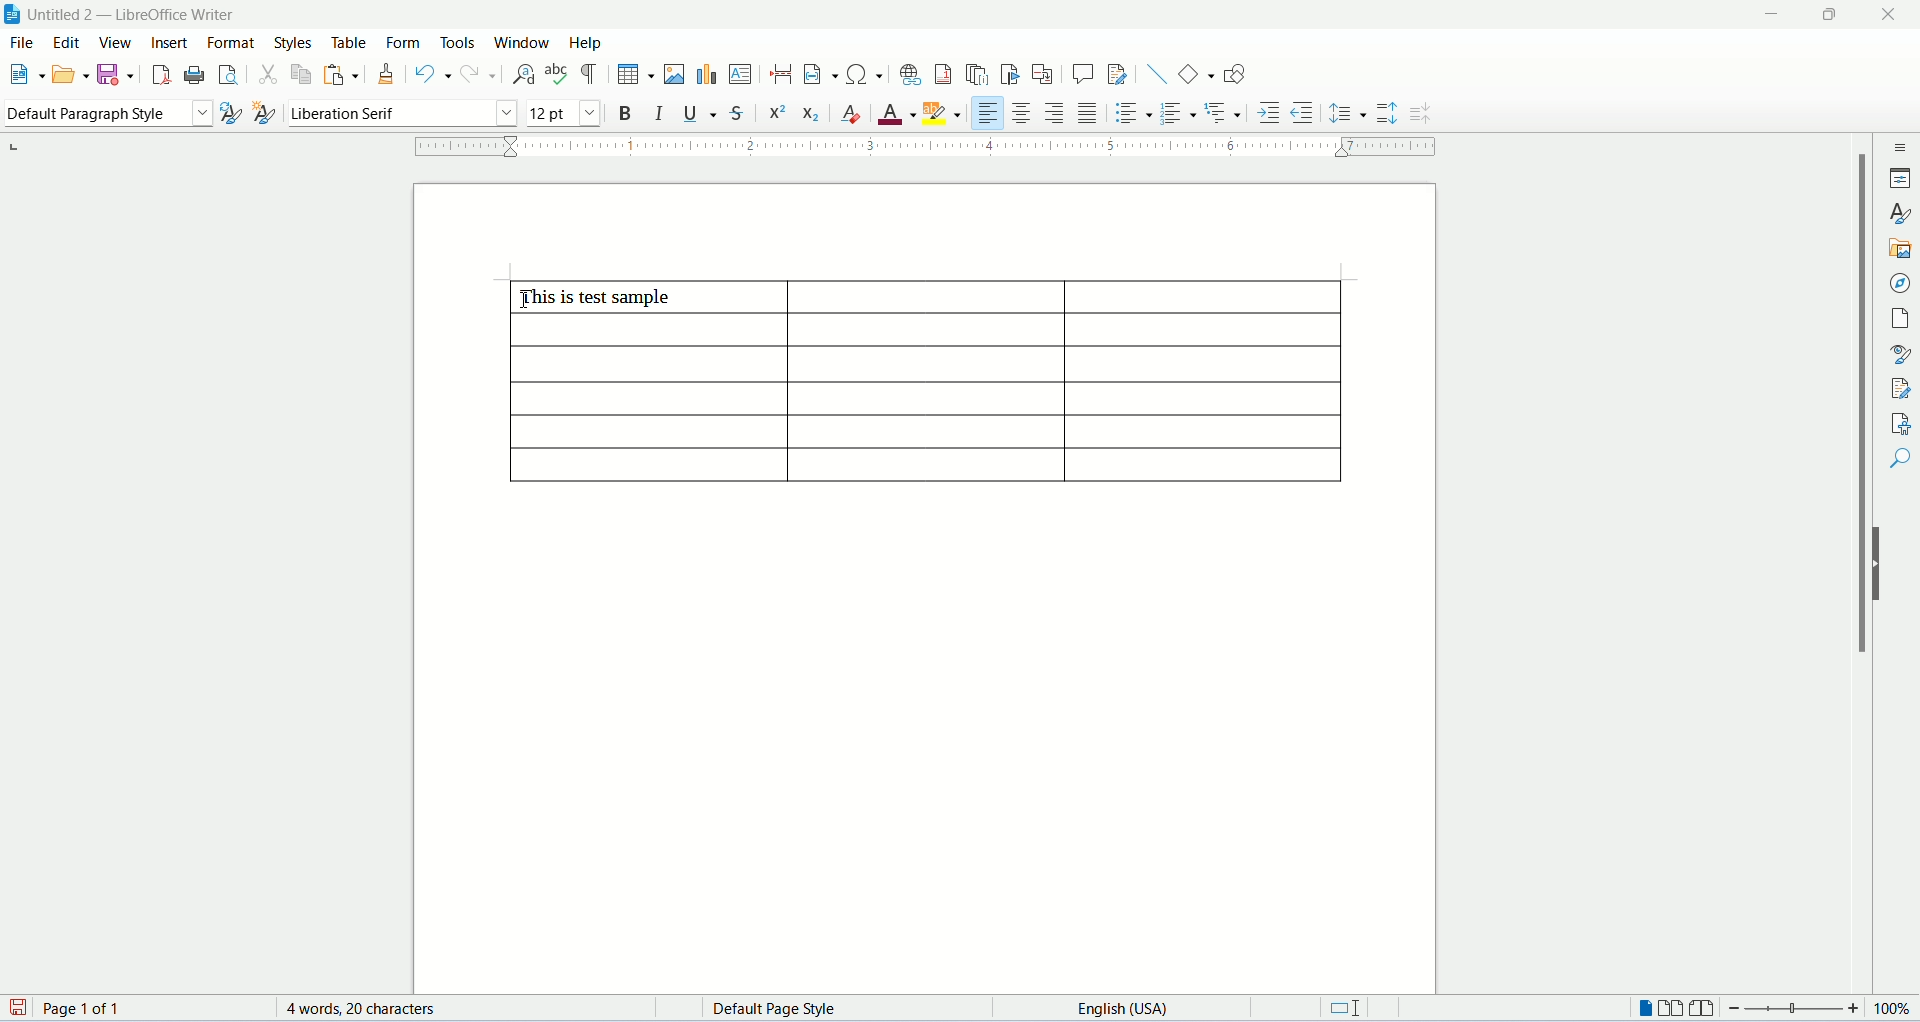  Describe the element at coordinates (634, 73) in the screenshot. I see `insert table` at that location.